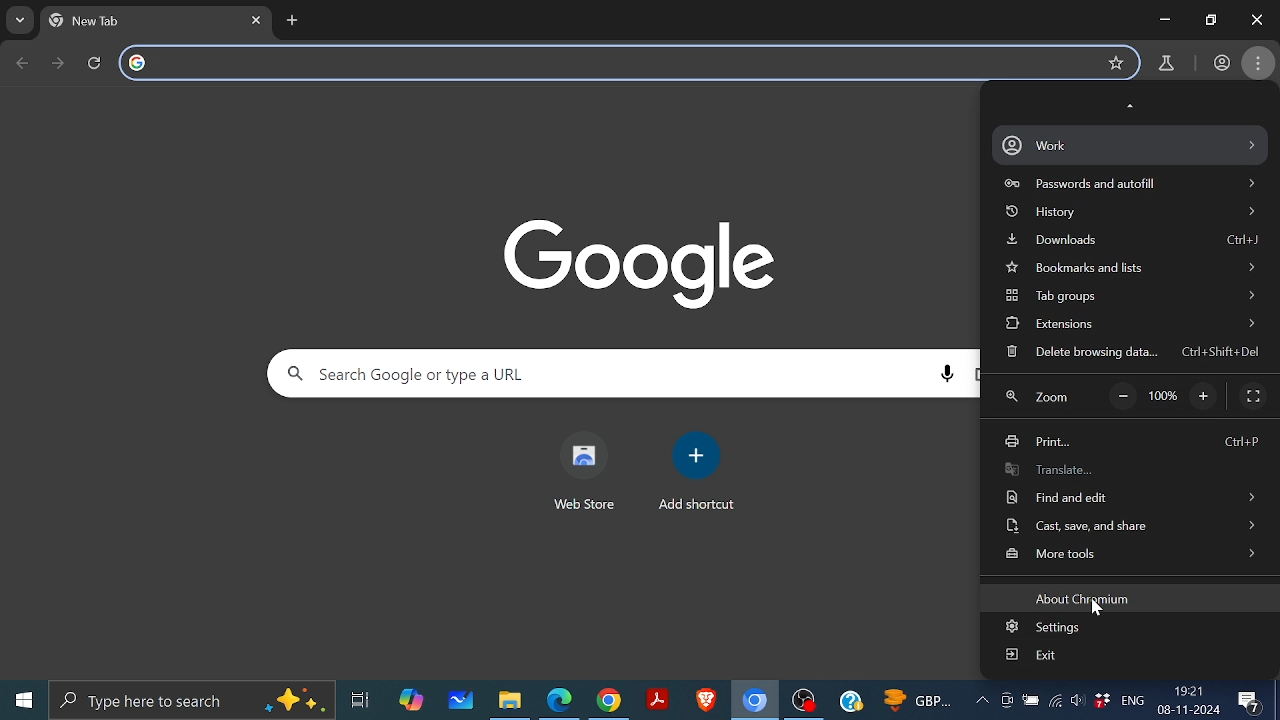 The height and width of the screenshot is (720, 1280). Describe the element at coordinates (607, 700) in the screenshot. I see `Google Chrome` at that location.